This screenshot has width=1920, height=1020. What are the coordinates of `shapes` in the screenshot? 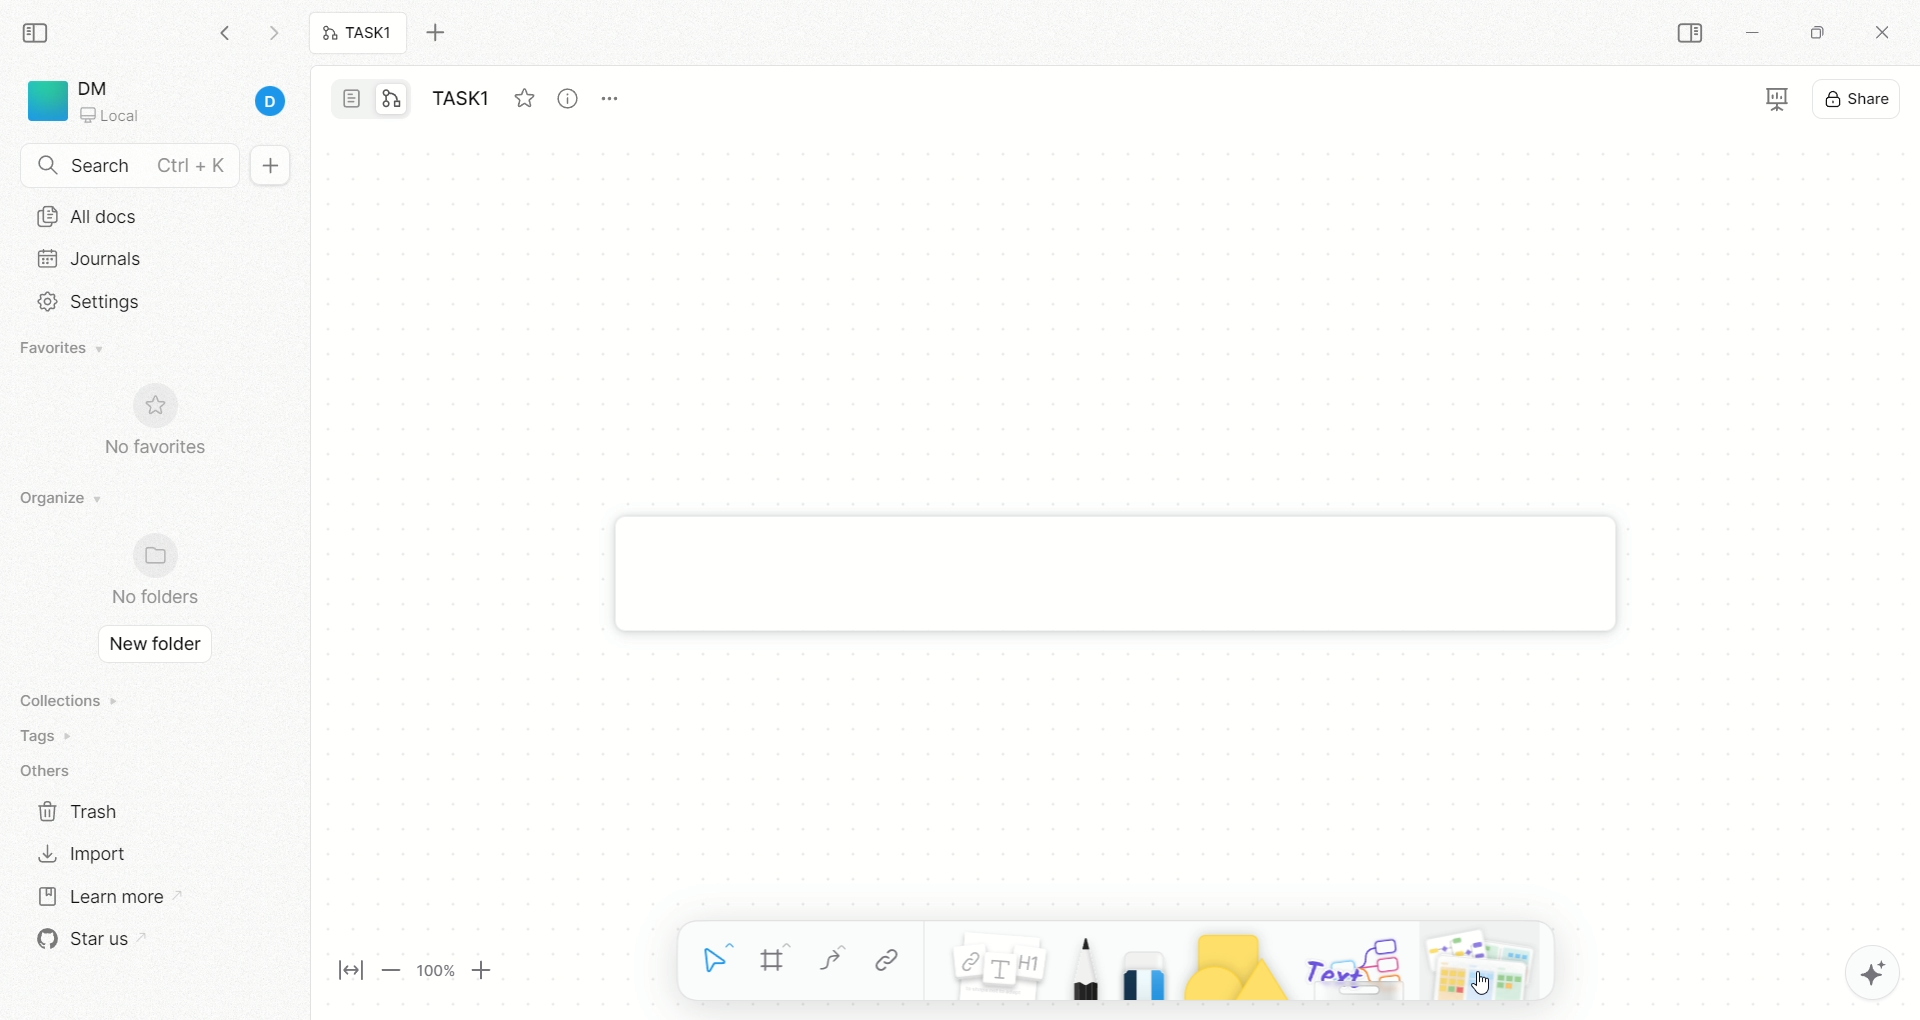 It's located at (1225, 962).